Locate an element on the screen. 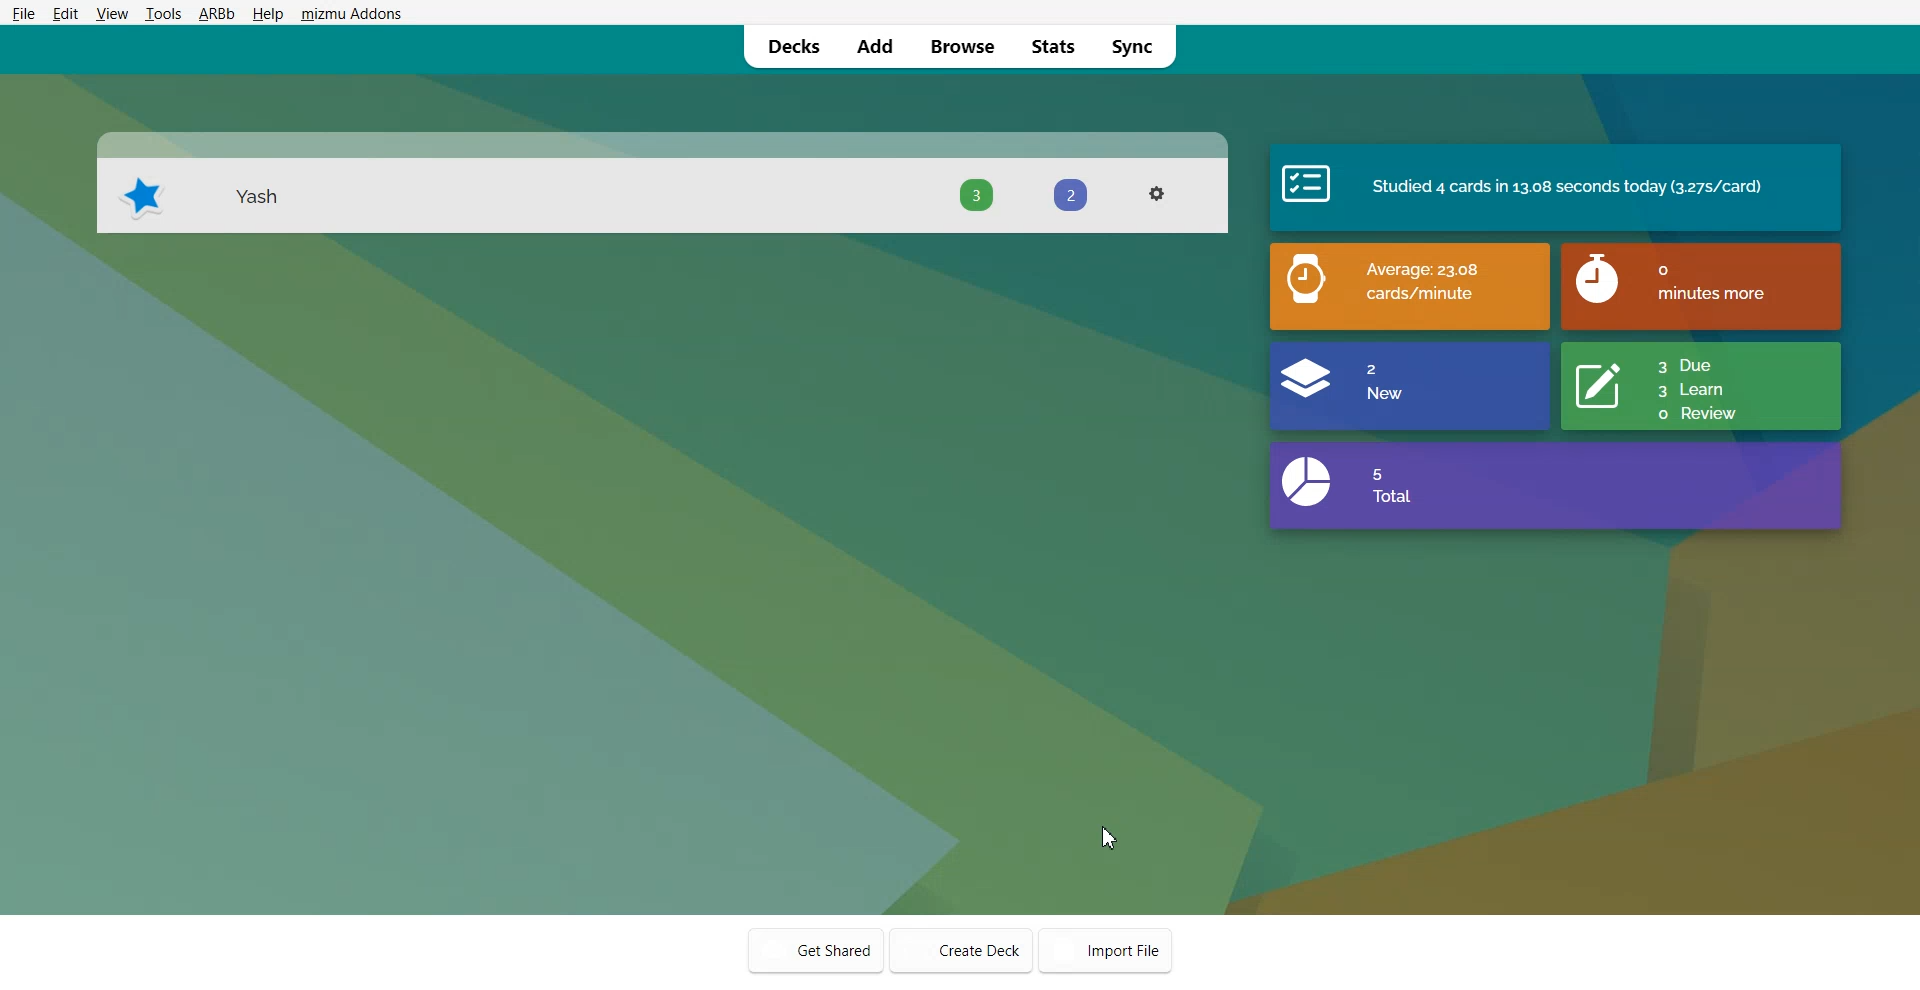  Yash is located at coordinates (252, 197).